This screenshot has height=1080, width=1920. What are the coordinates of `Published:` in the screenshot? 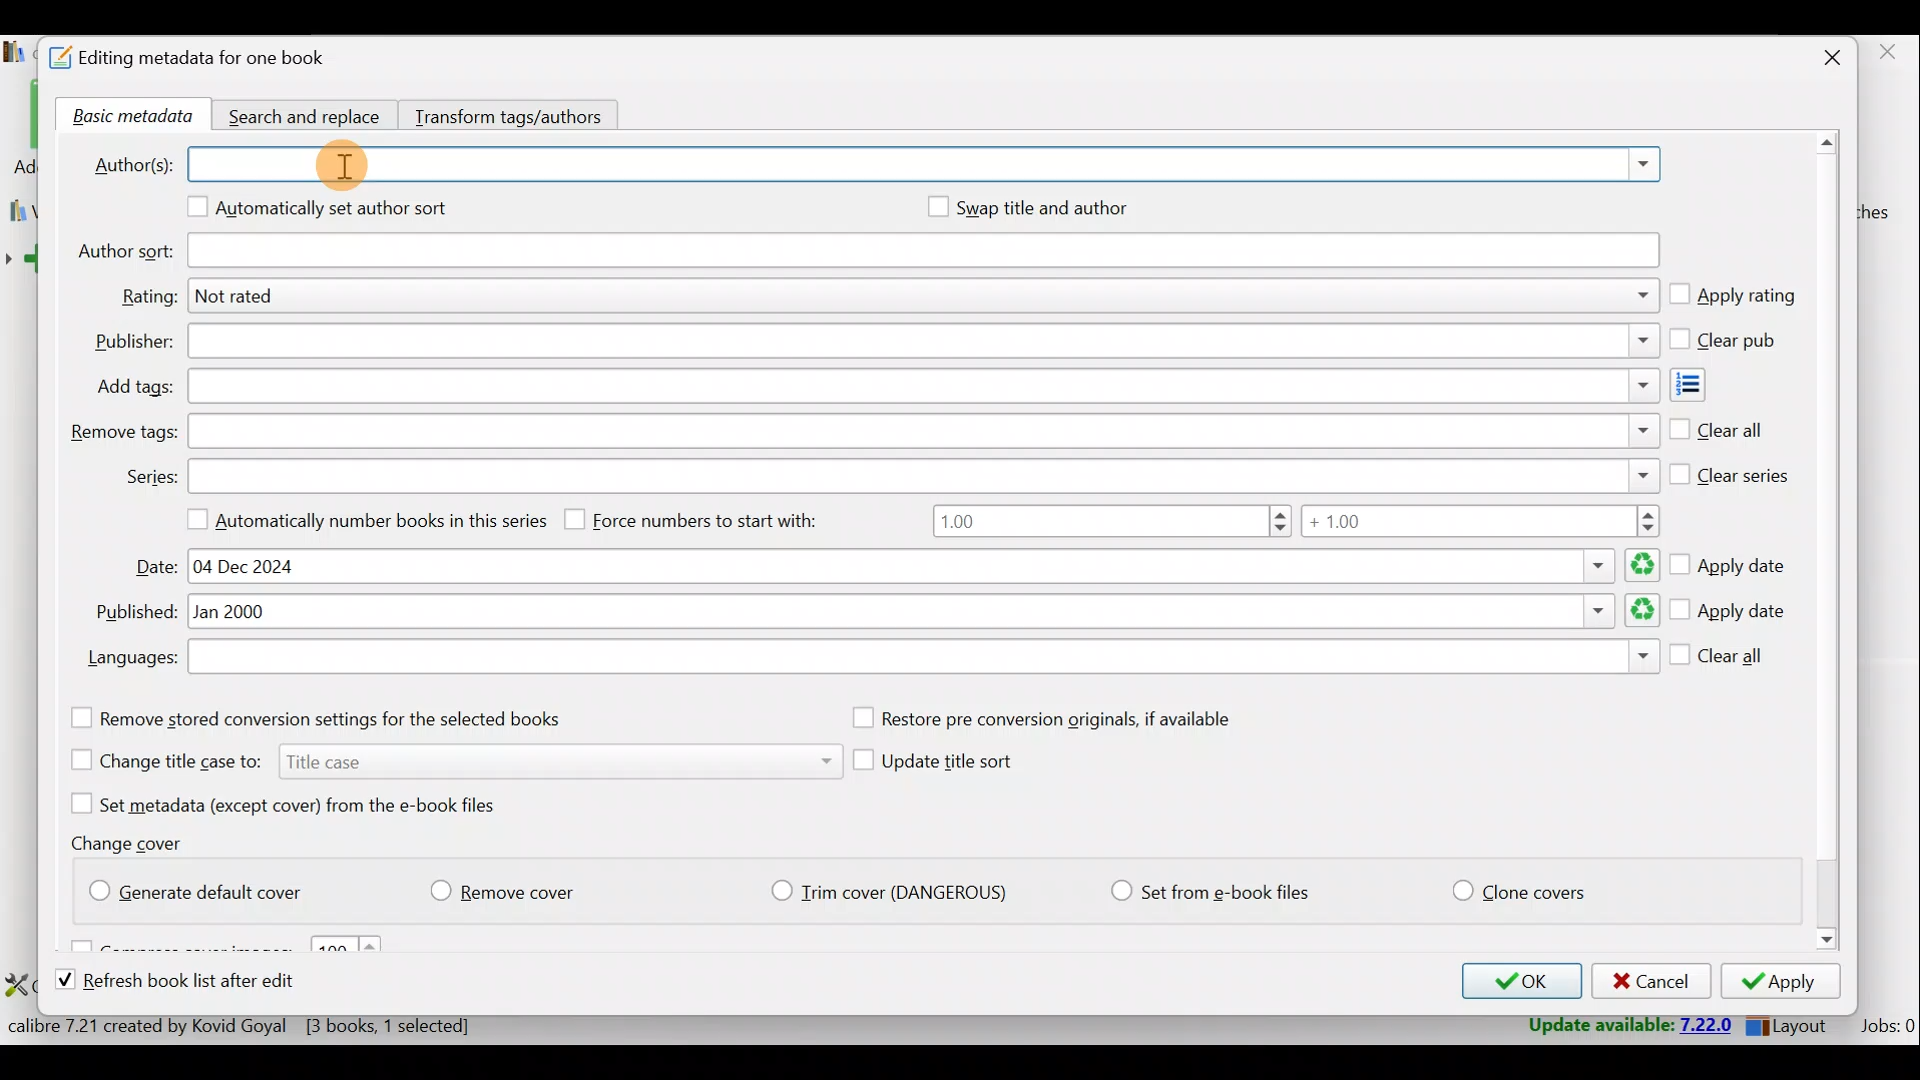 It's located at (132, 613).